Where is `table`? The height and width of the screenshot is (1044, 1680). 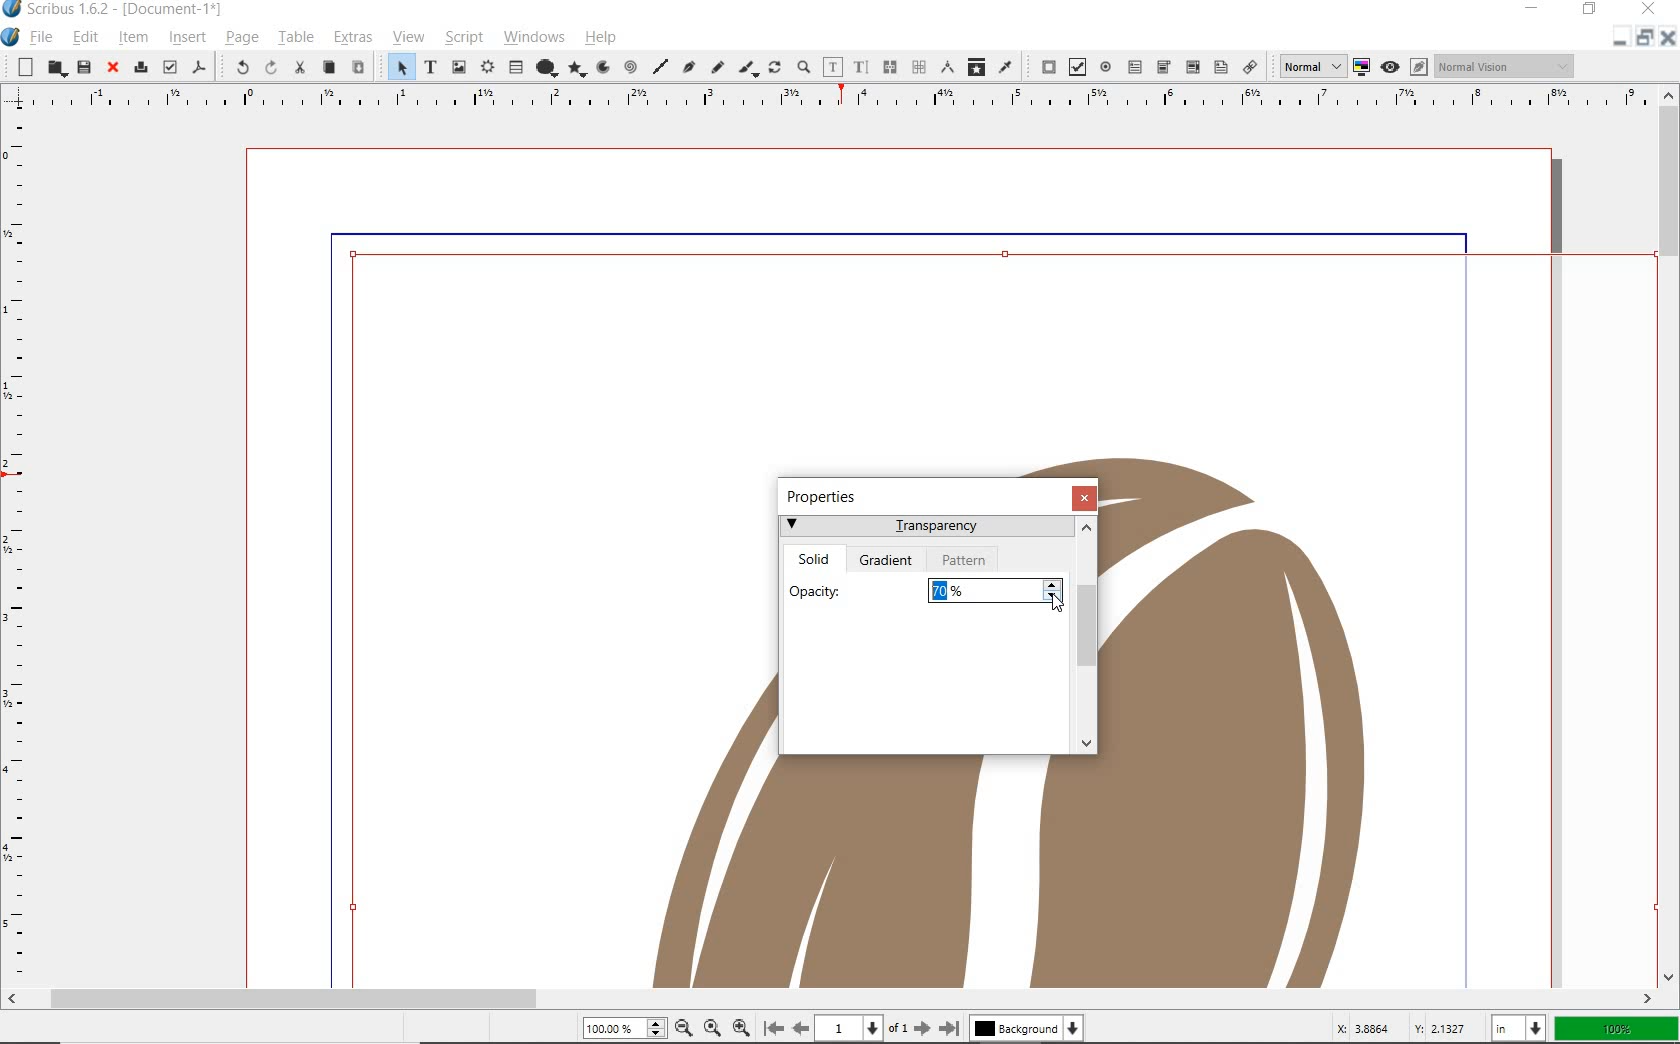
table is located at coordinates (295, 37).